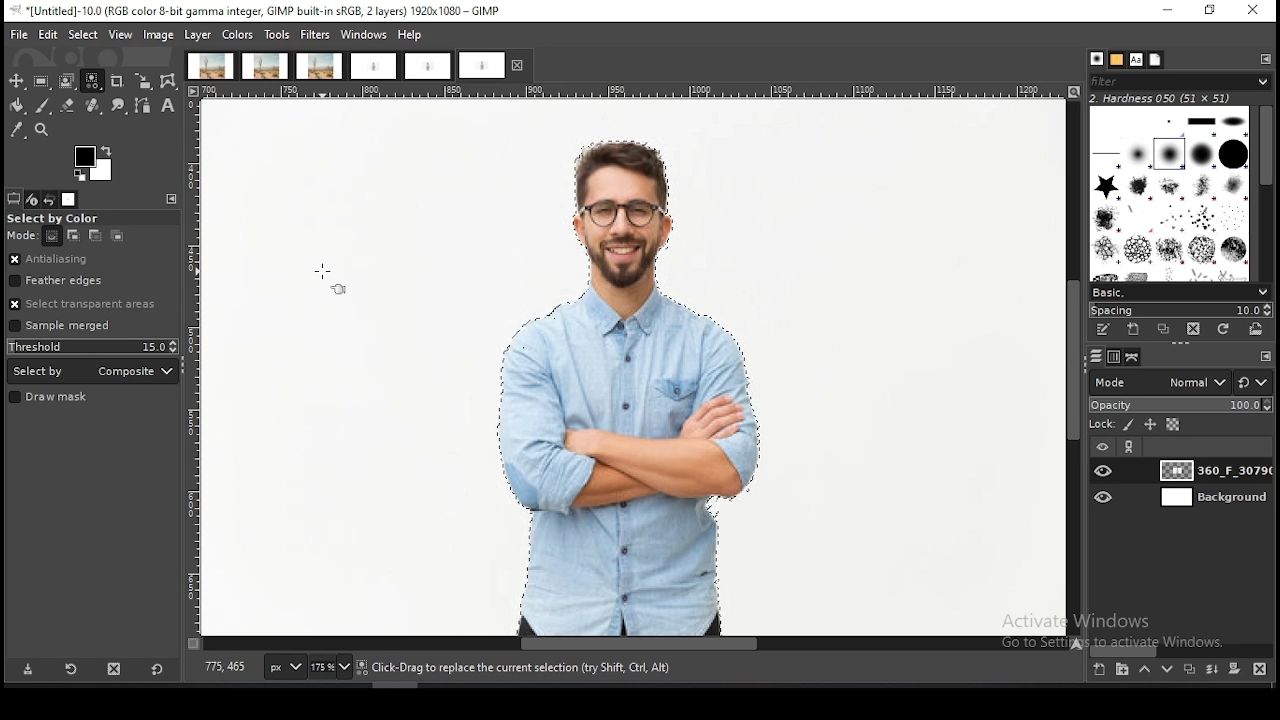  What do you see at coordinates (43, 106) in the screenshot?
I see `paintbrush tool` at bounding box center [43, 106].